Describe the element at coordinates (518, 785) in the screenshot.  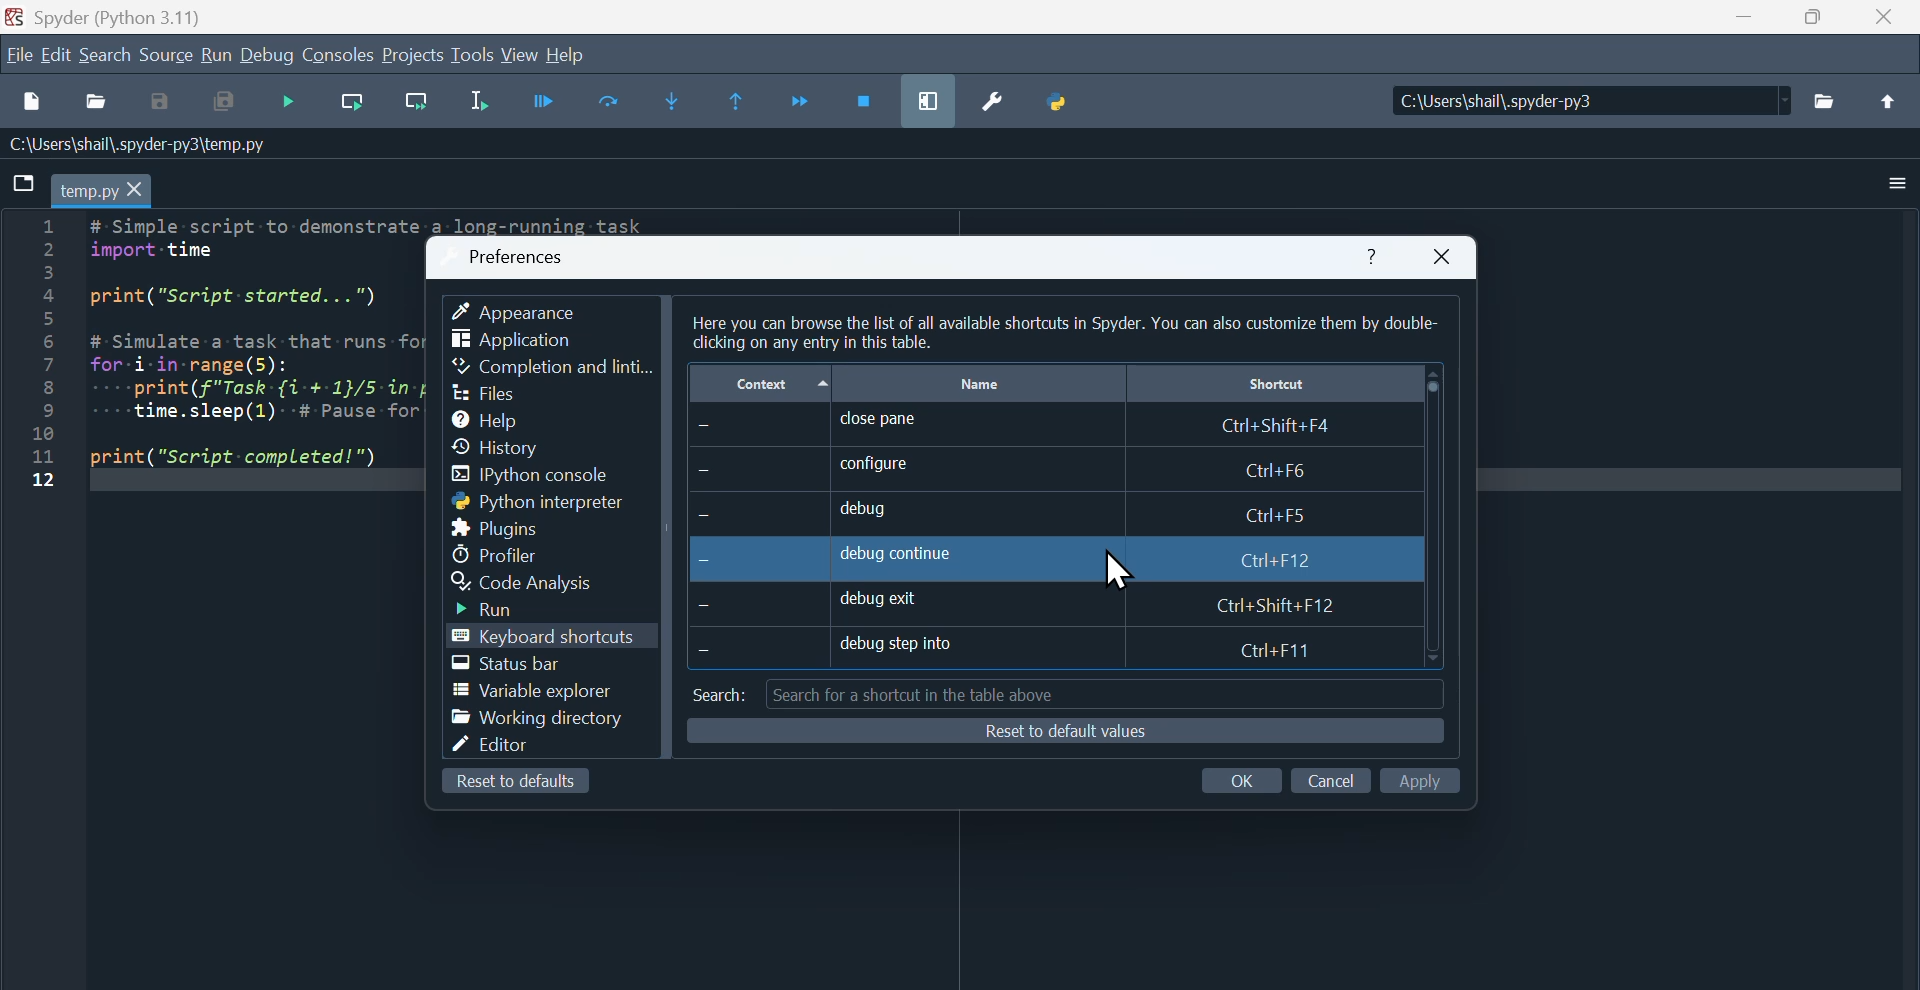
I see `Reset to defaults` at that location.